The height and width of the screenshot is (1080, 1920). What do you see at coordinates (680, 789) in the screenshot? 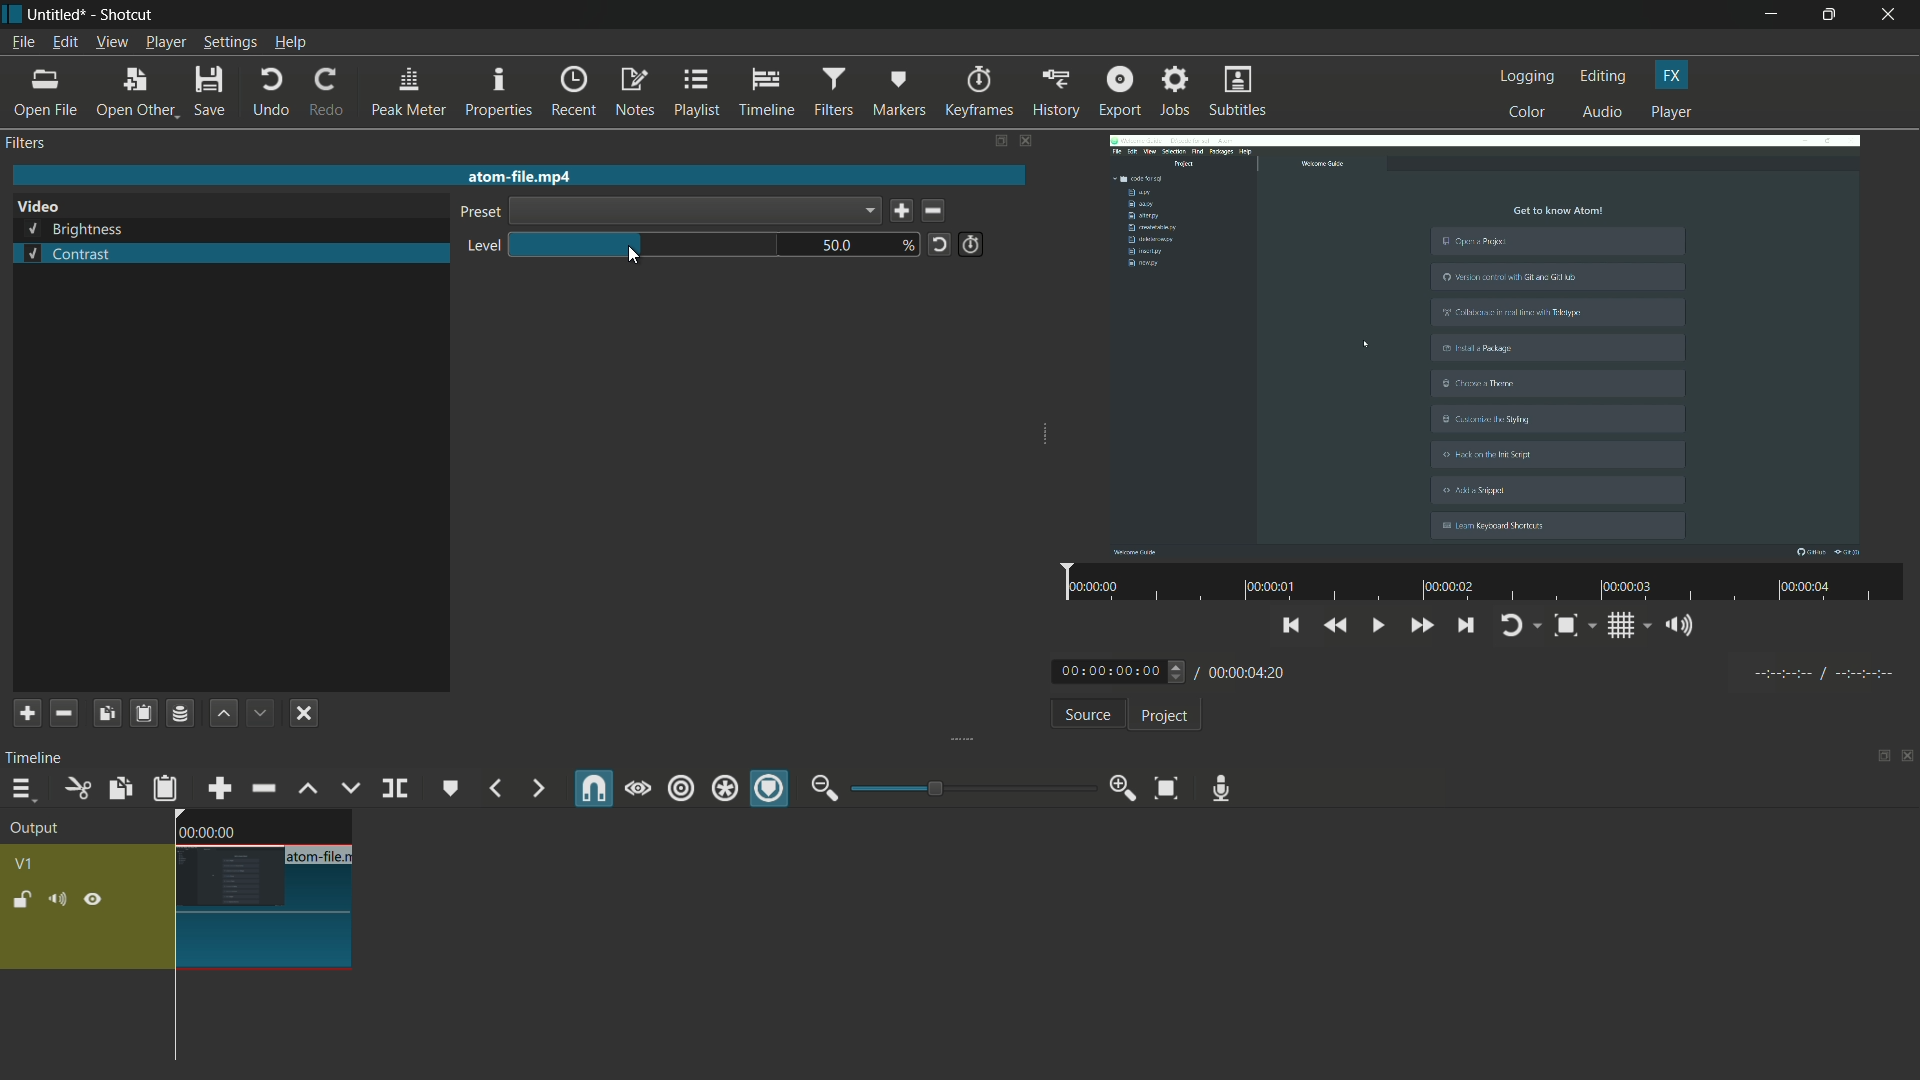
I see `ripple` at bounding box center [680, 789].